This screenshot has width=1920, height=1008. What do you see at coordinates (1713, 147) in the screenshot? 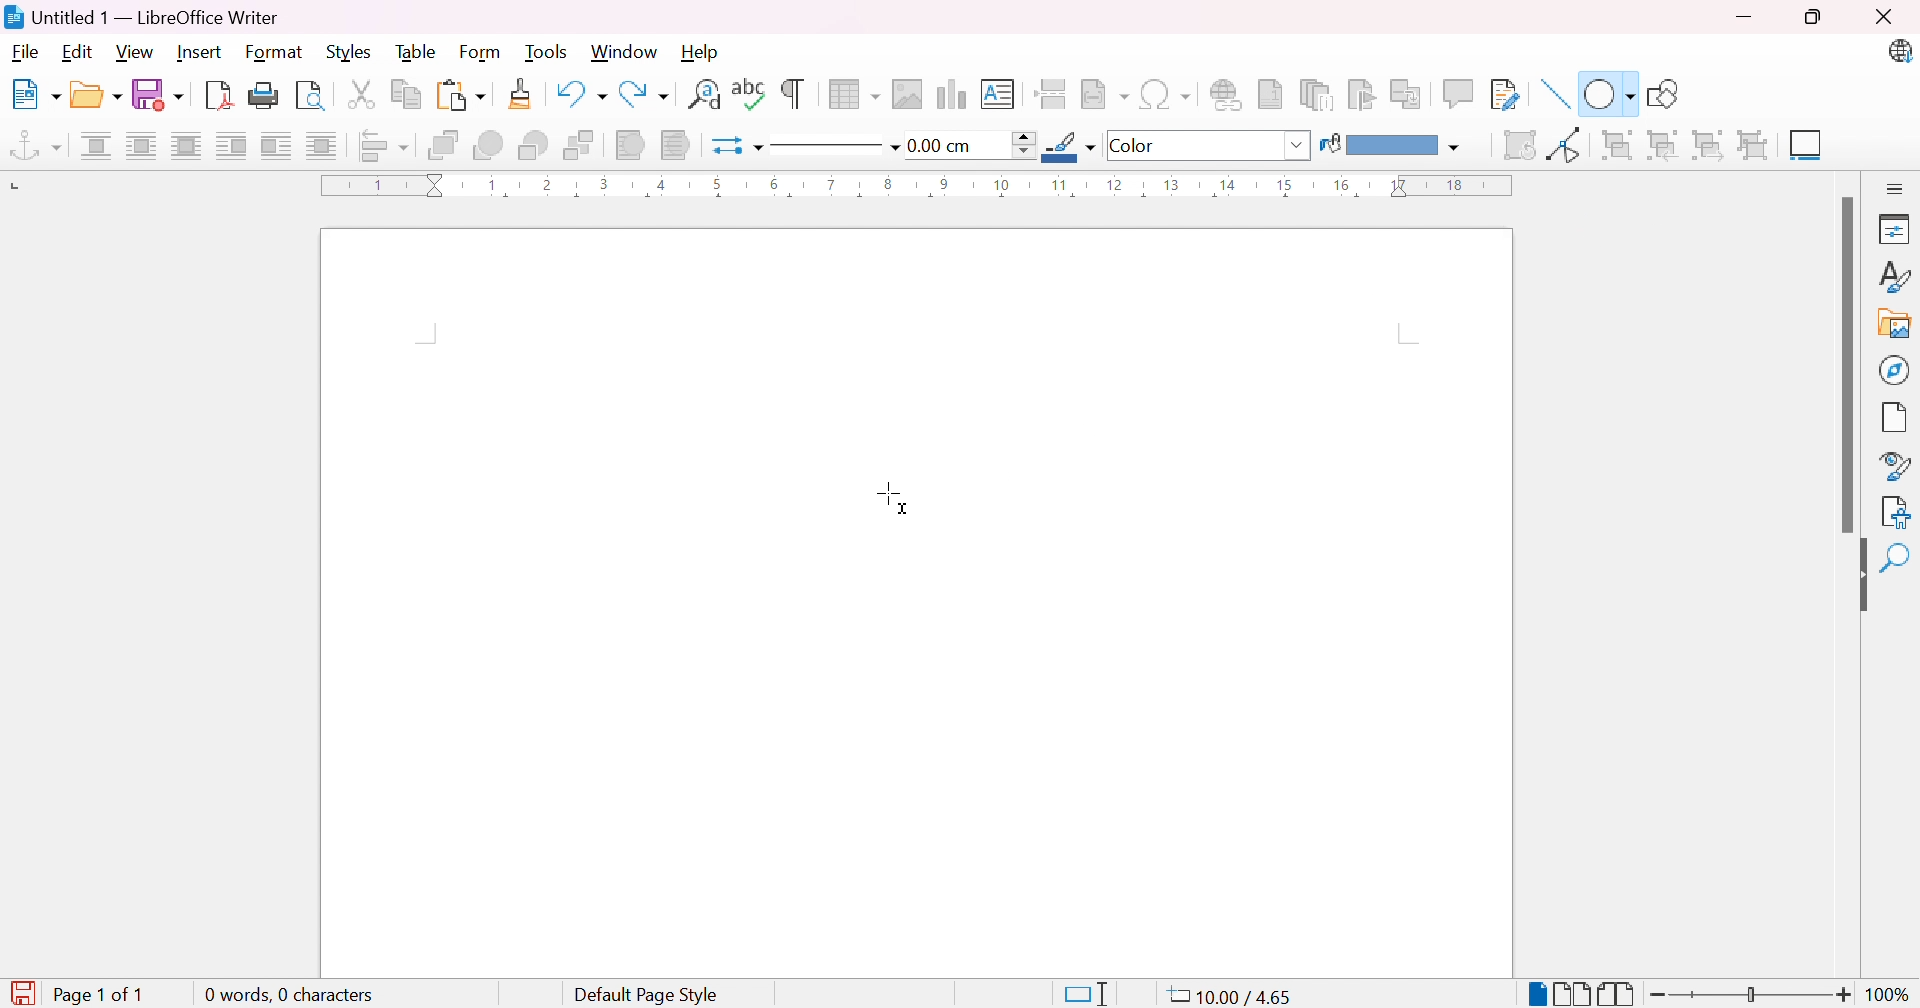
I see `Exit group` at bounding box center [1713, 147].